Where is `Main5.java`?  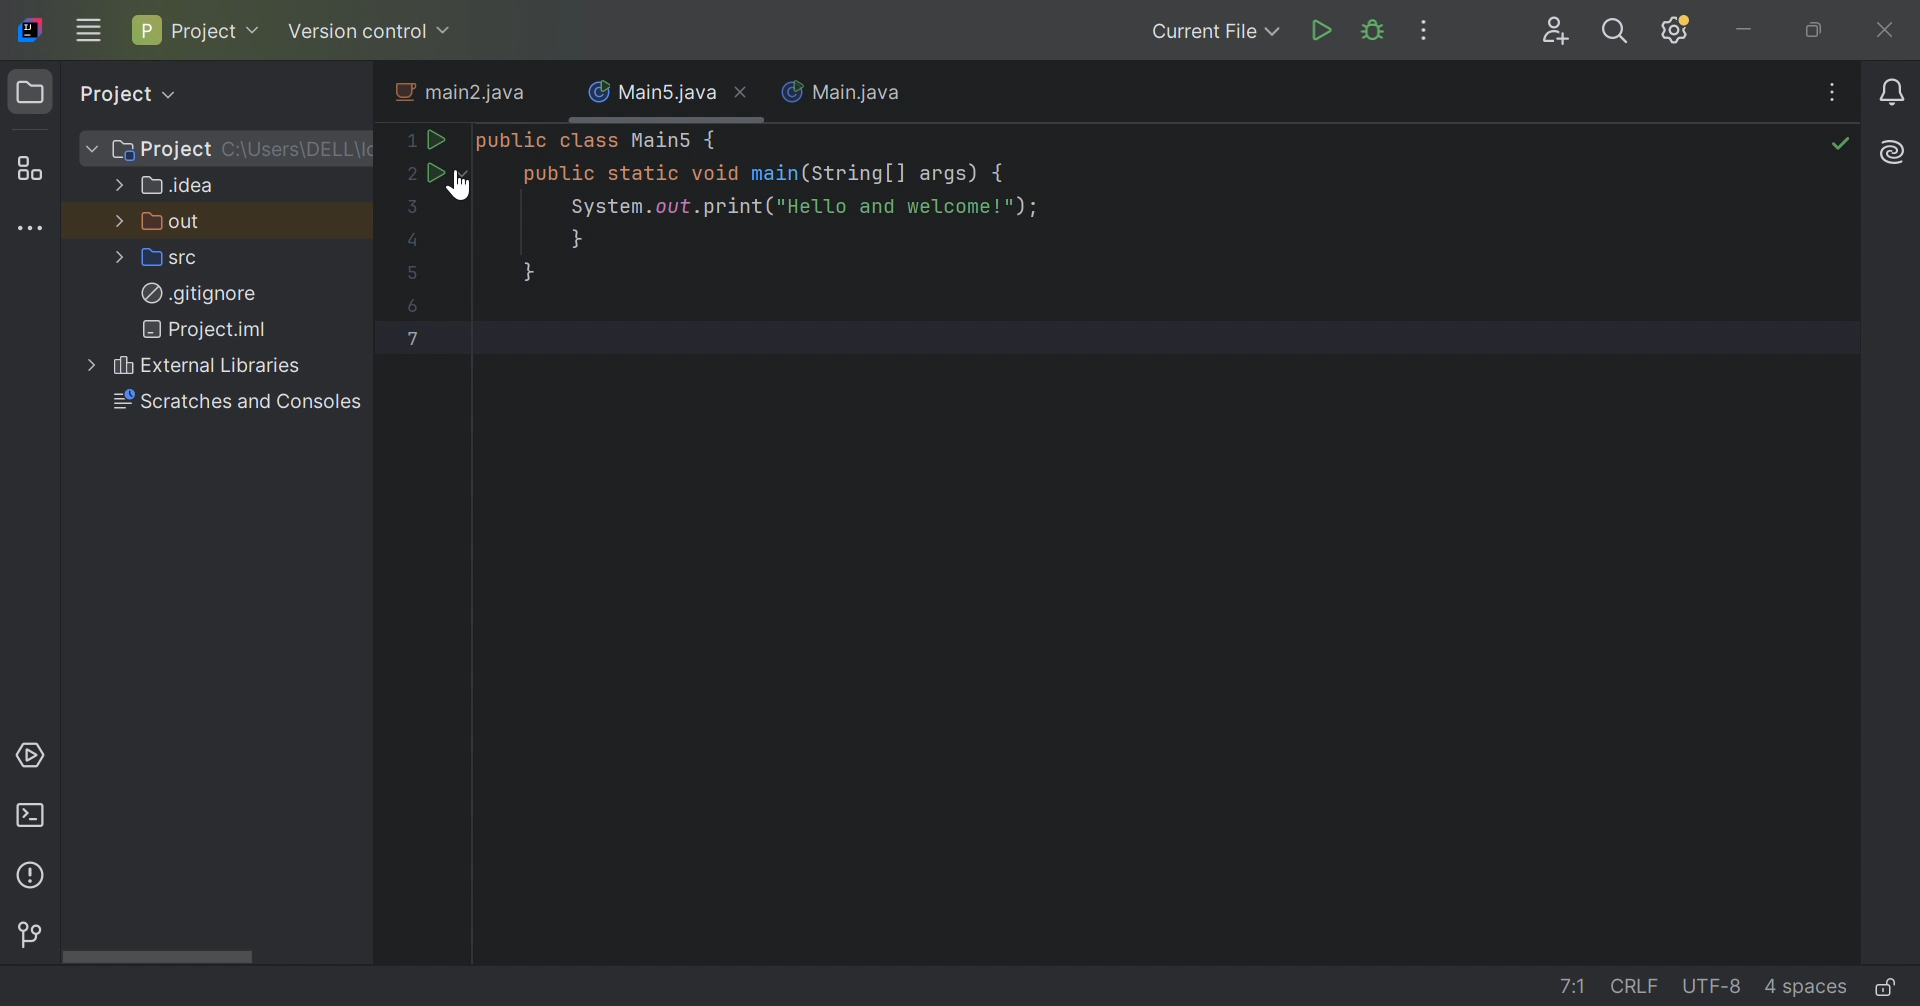
Main5.java is located at coordinates (646, 91).